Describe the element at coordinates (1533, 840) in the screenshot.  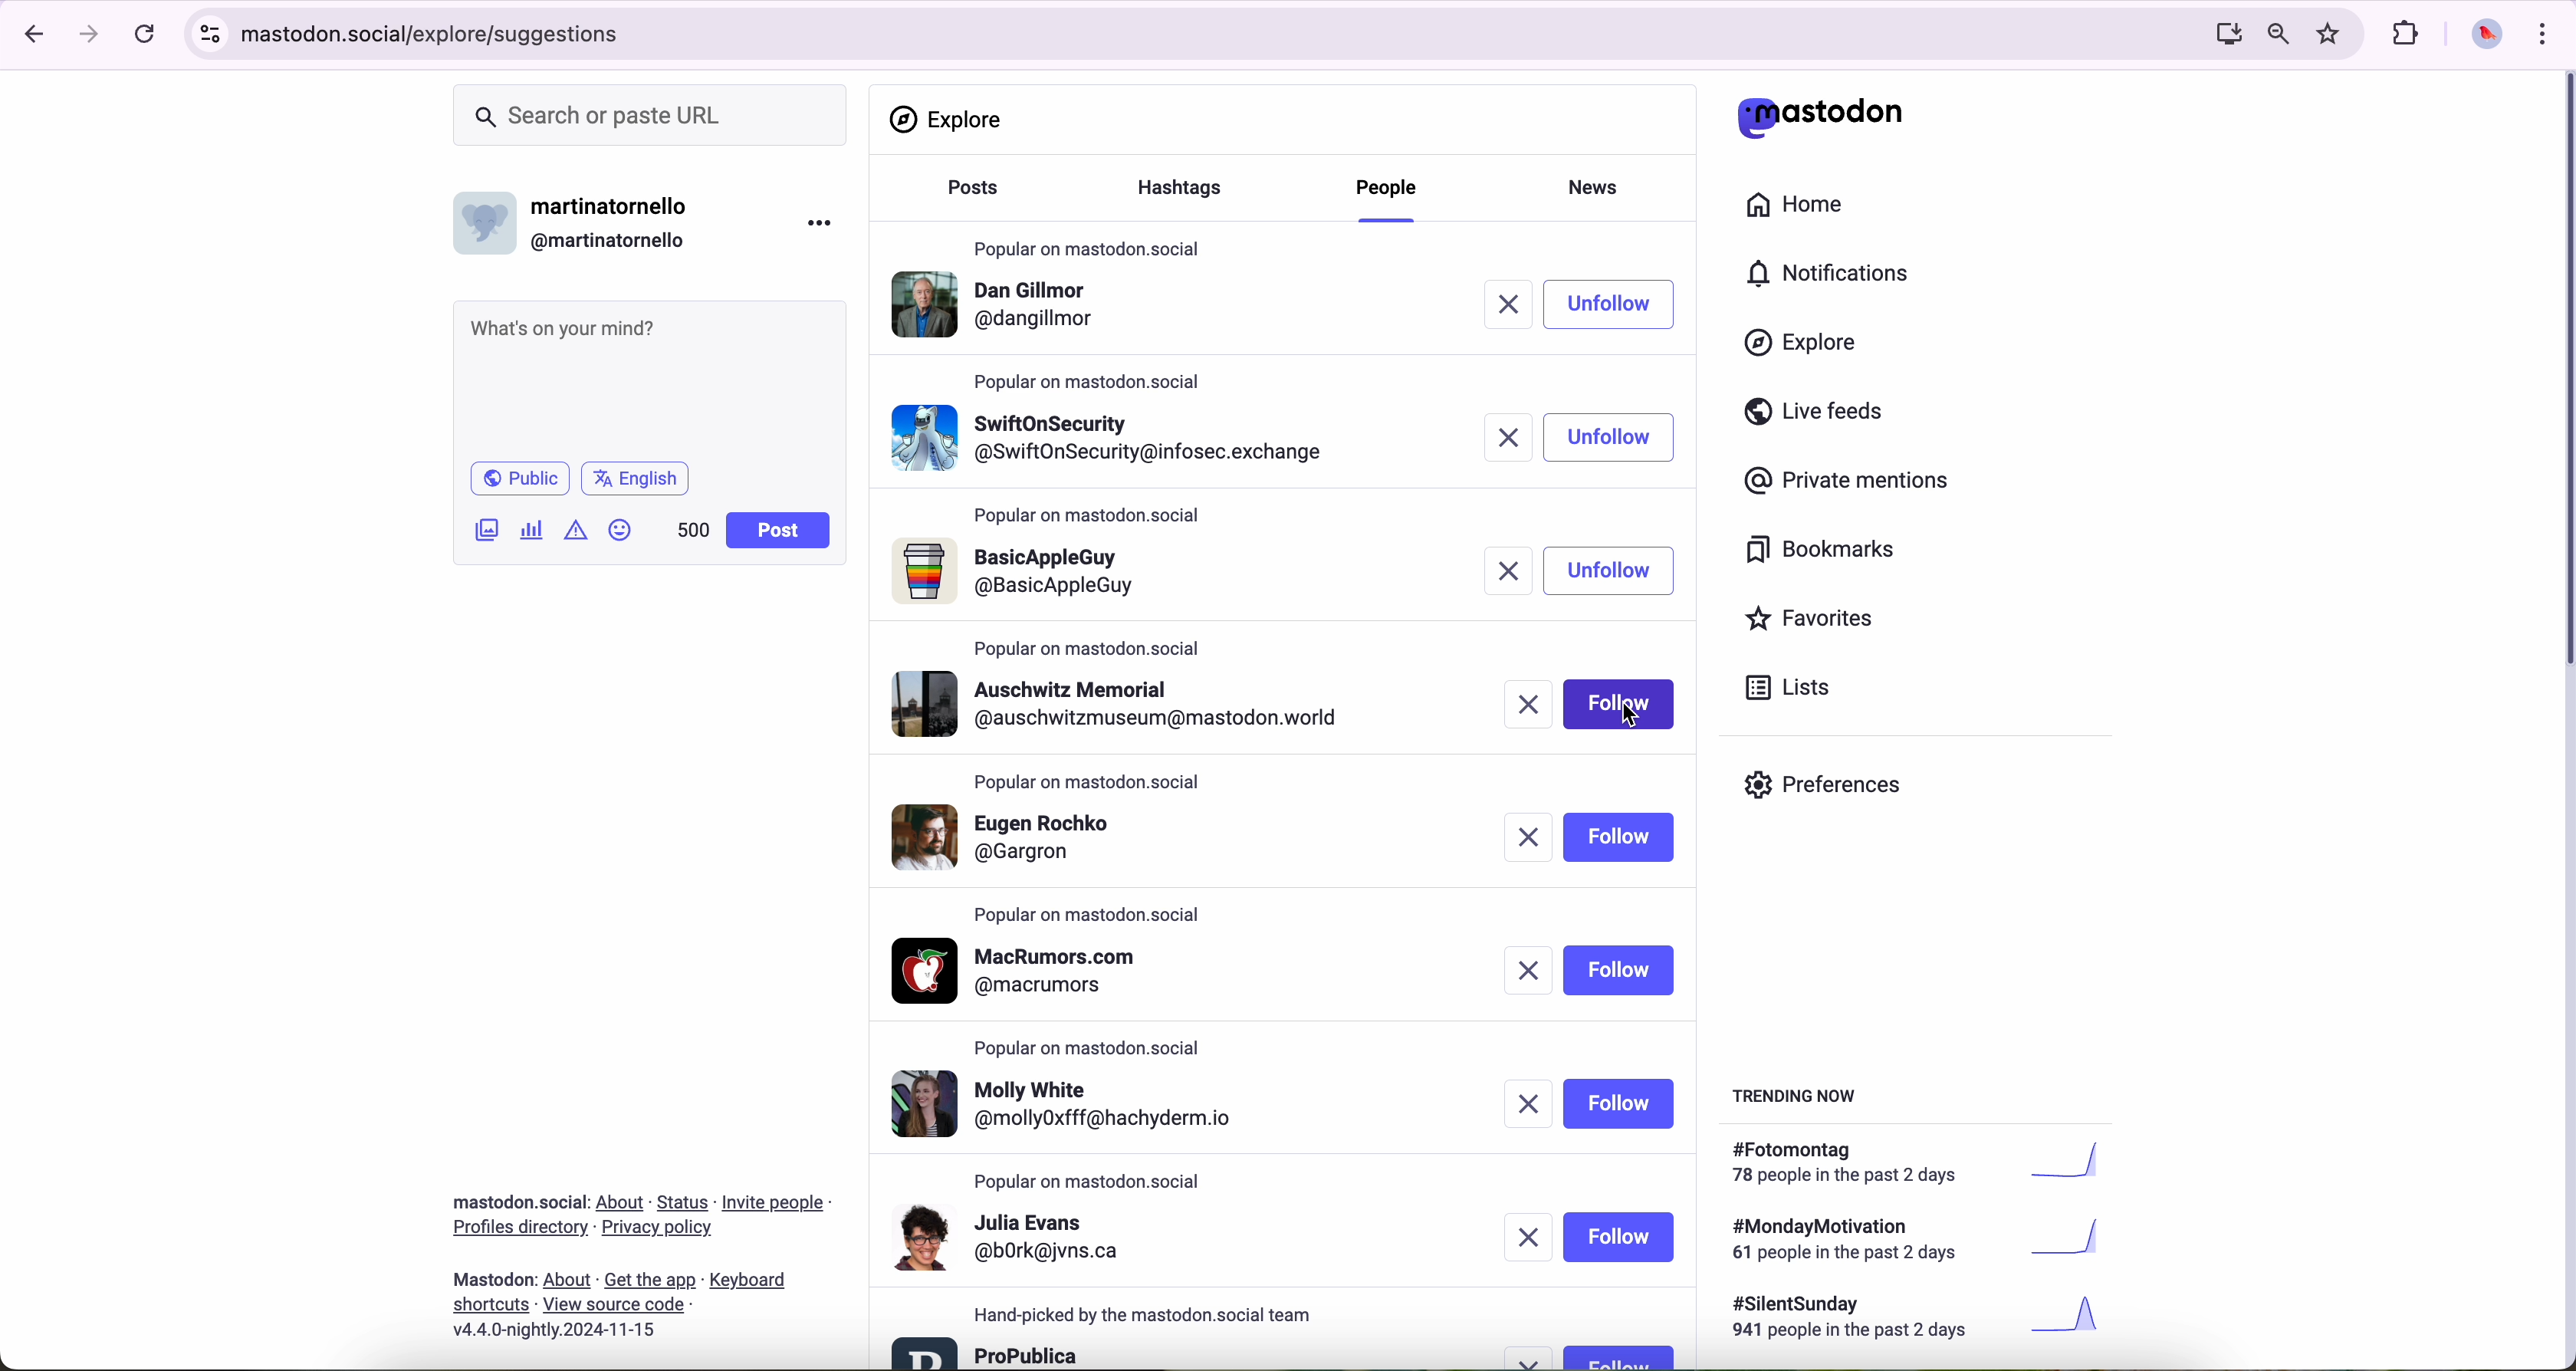
I see `remove` at that location.